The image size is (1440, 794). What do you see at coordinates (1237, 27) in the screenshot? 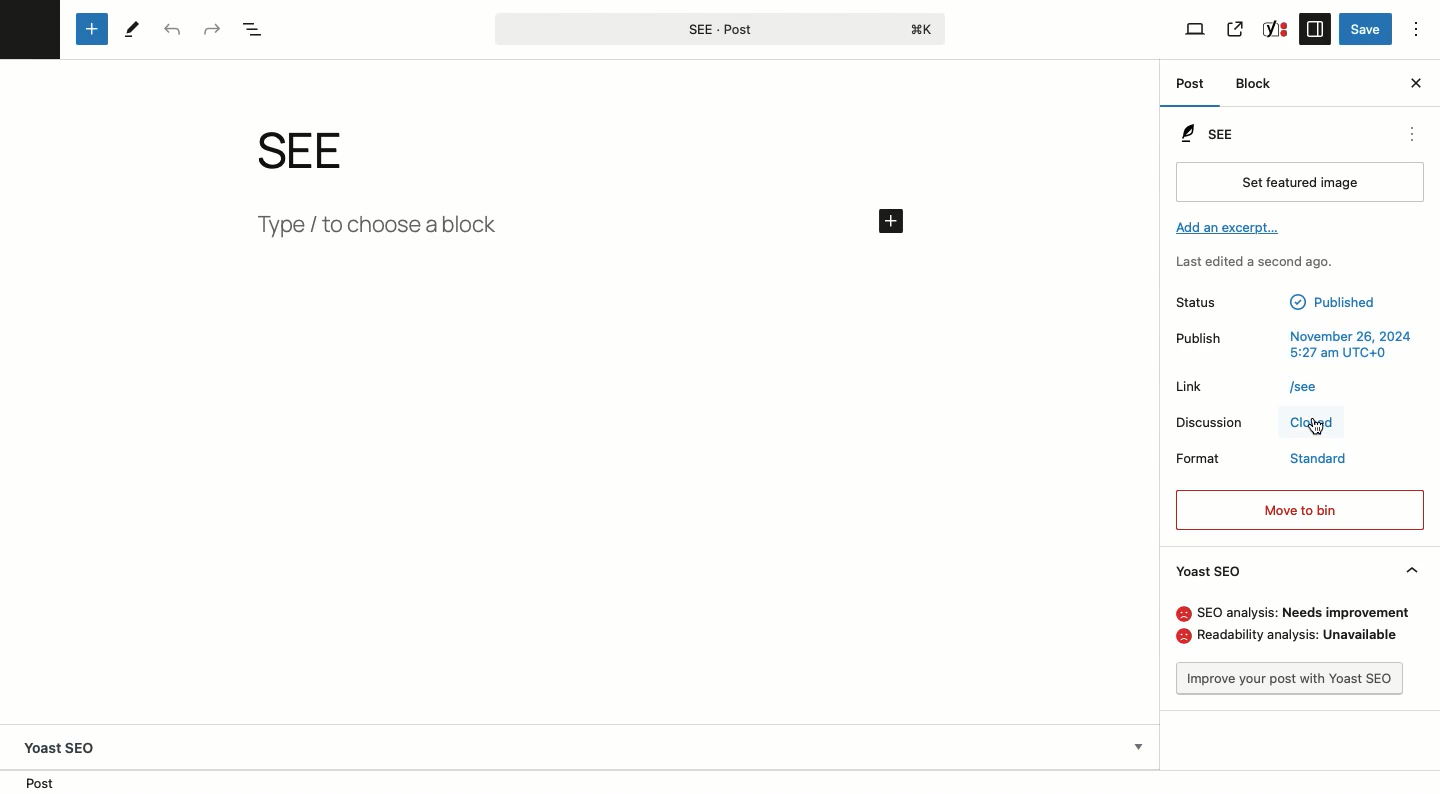
I see `View post` at bounding box center [1237, 27].